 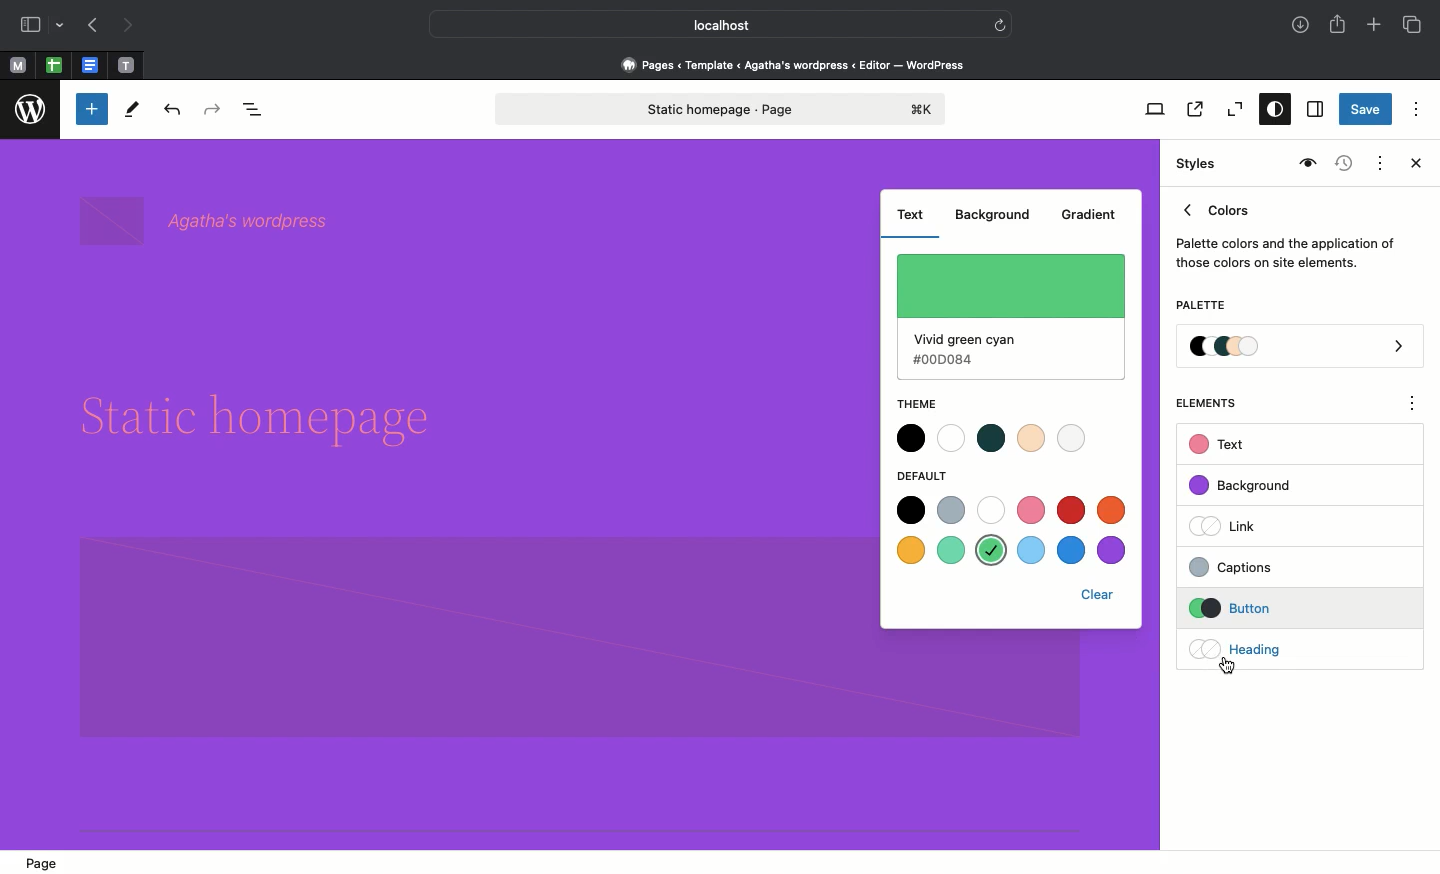 I want to click on Undo, so click(x=172, y=111).